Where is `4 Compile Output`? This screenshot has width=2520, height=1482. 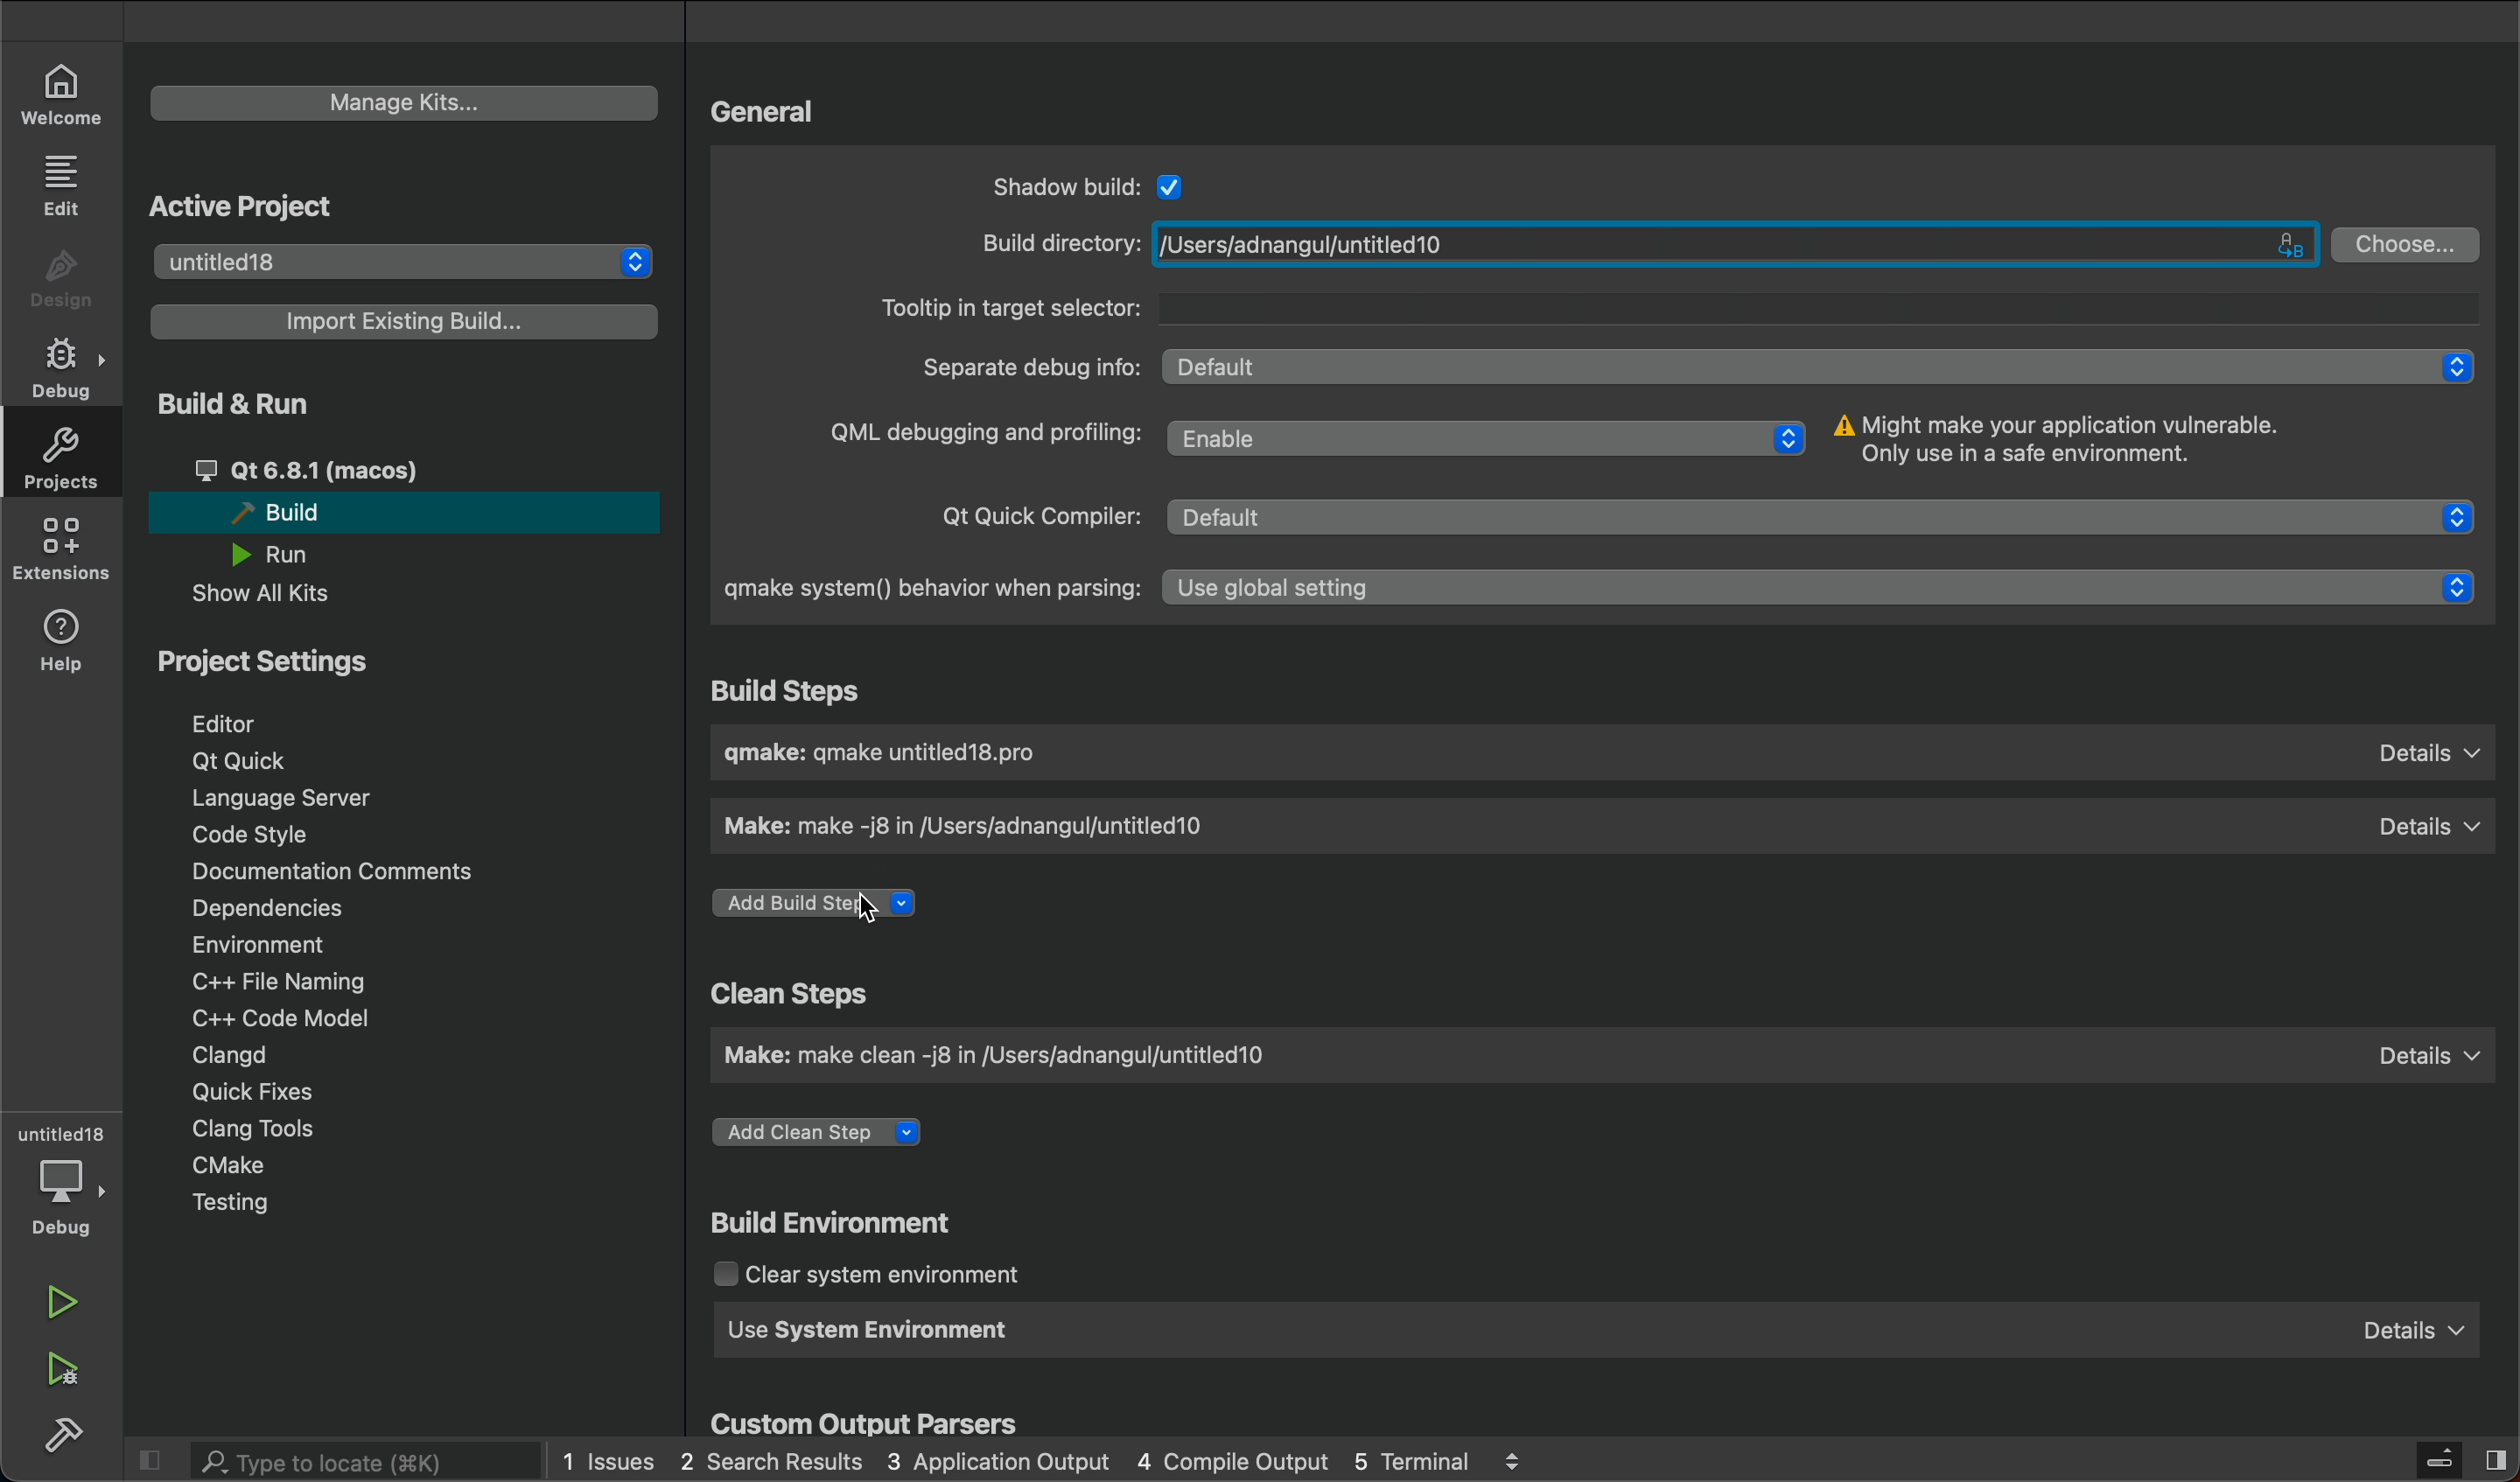
4 Compile Output is located at coordinates (1230, 1458).